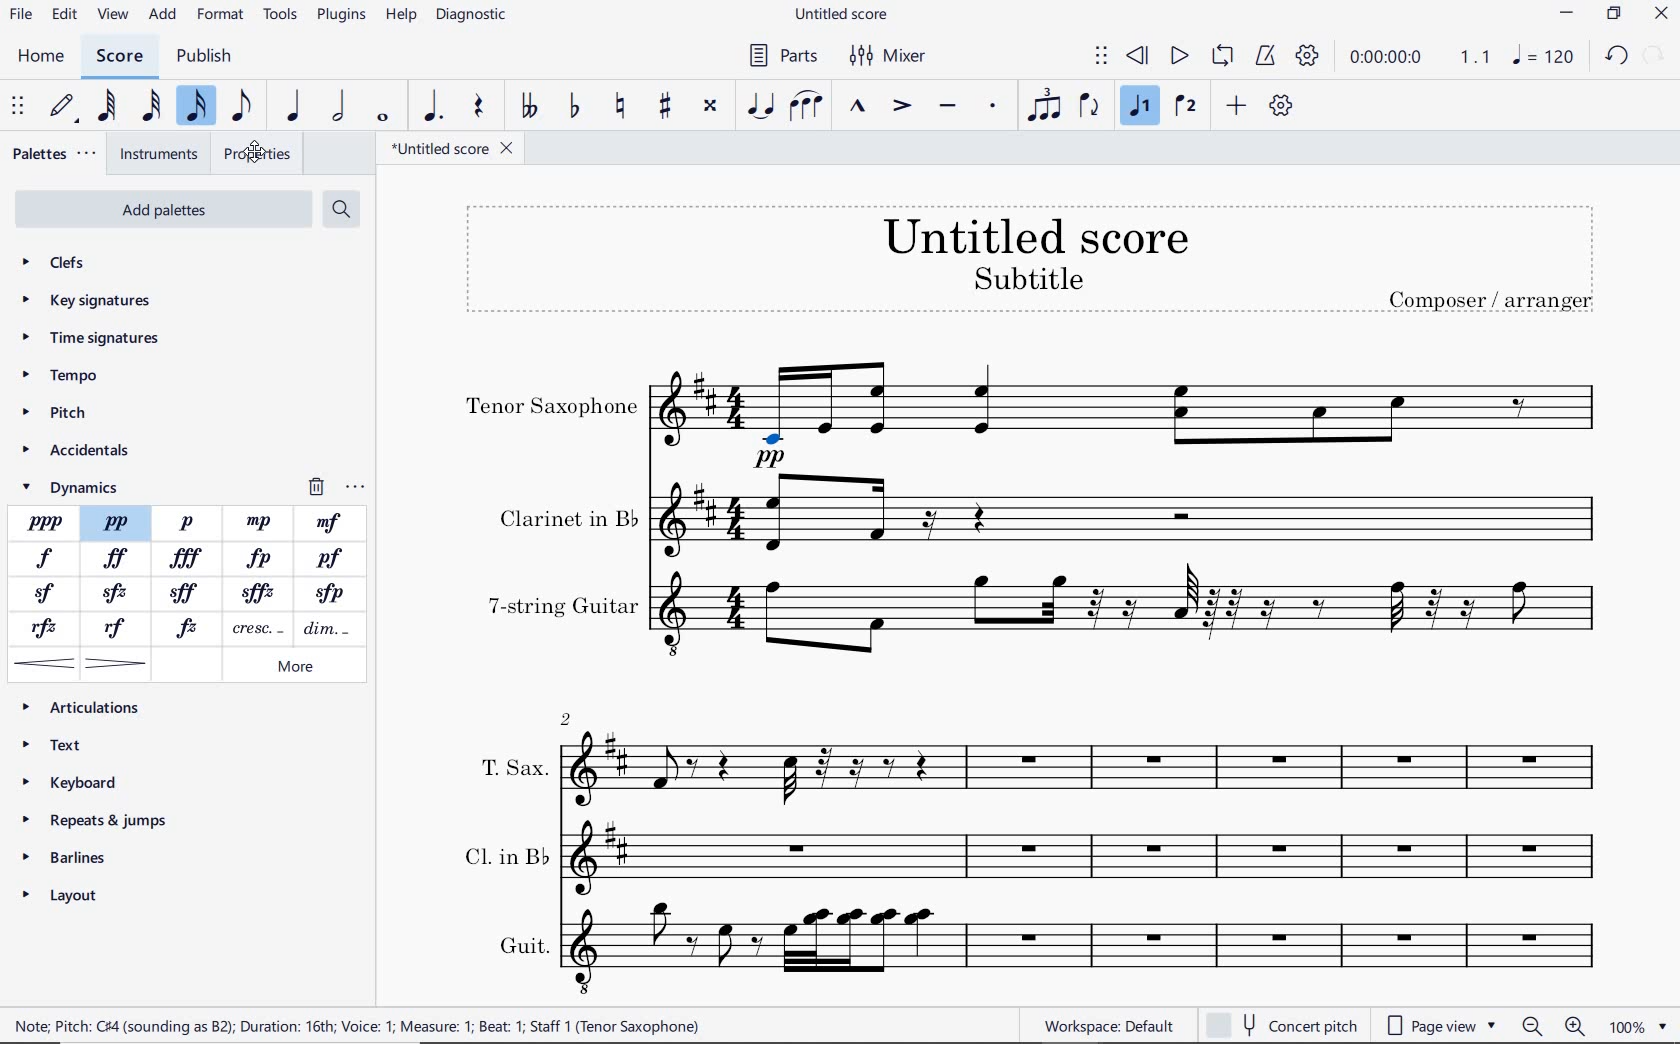 The width and height of the screenshot is (1680, 1044). What do you see at coordinates (45, 595) in the screenshot?
I see `SF (SFORZANDO)` at bounding box center [45, 595].